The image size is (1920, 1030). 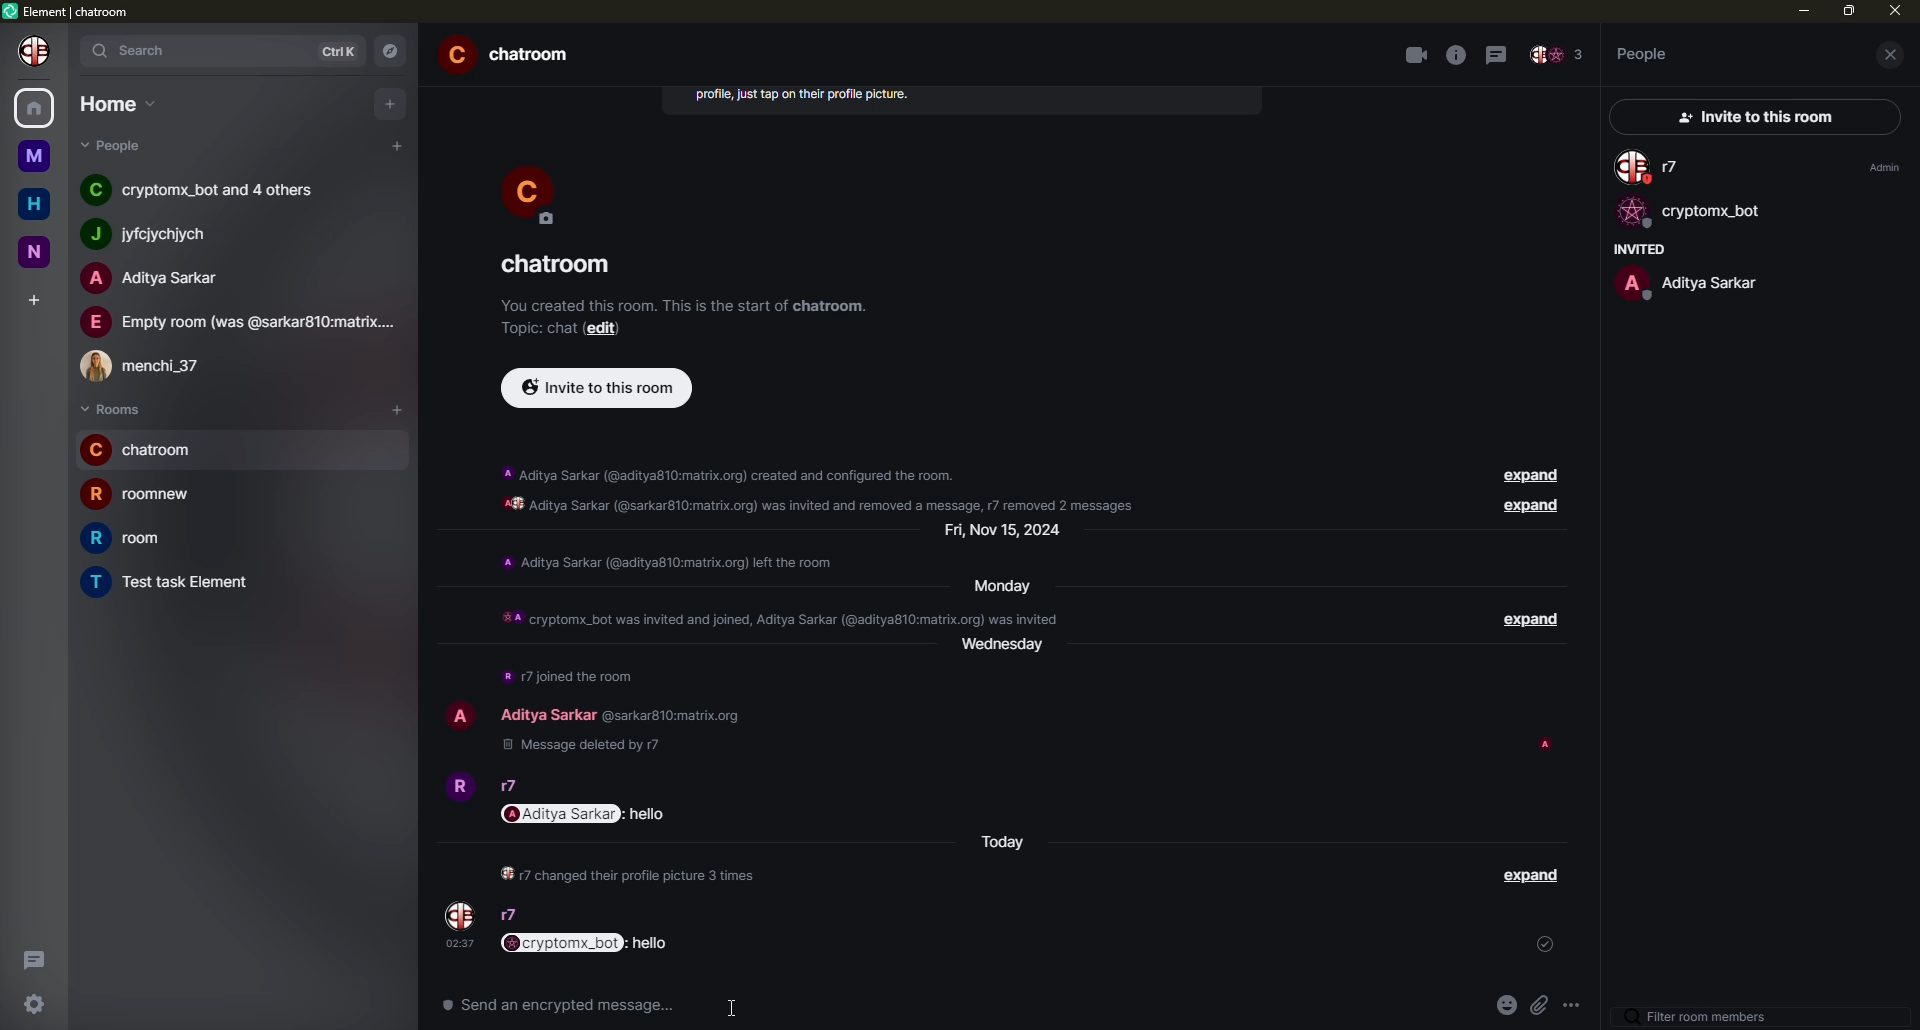 What do you see at coordinates (1895, 11) in the screenshot?
I see `close` at bounding box center [1895, 11].